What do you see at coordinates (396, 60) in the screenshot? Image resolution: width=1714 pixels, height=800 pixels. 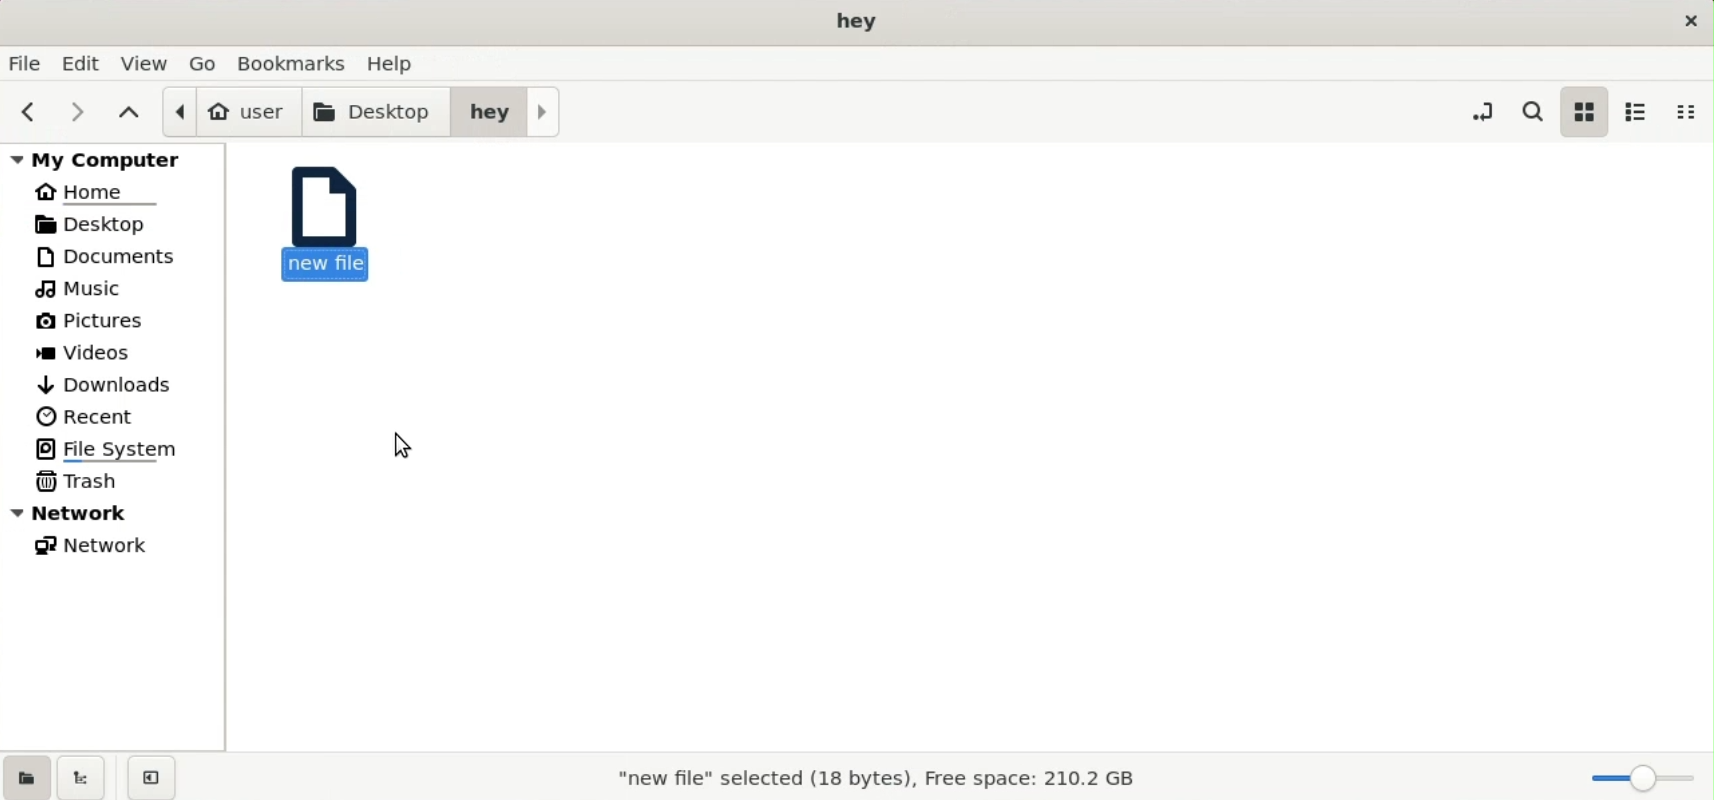 I see `help` at bounding box center [396, 60].